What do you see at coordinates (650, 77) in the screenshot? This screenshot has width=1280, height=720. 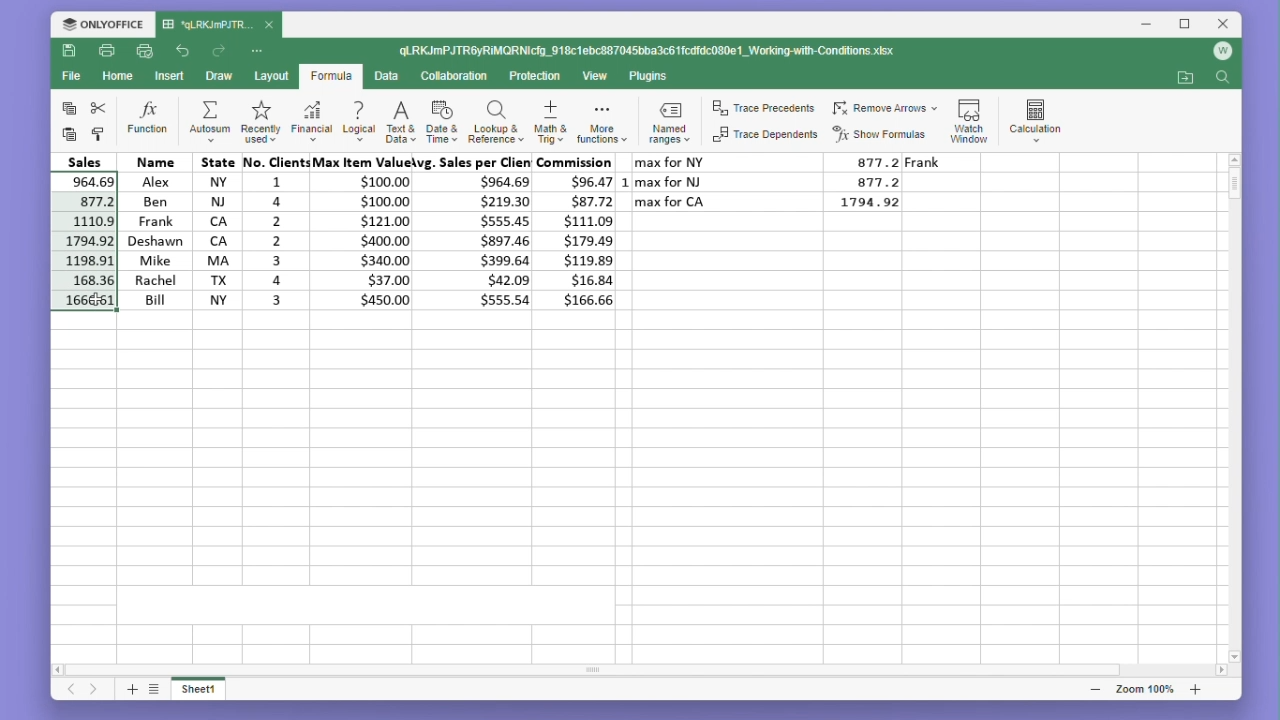 I see `Plugins` at bounding box center [650, 77].